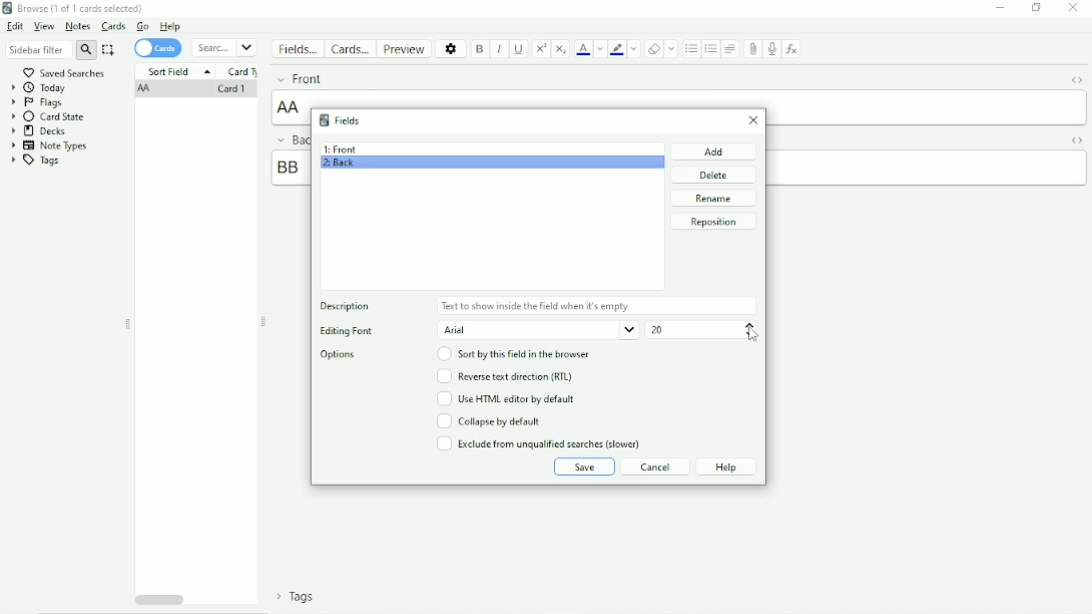 The width and height of the screenshot is (1092, 614). I want to click on AA, so click(291, 107).